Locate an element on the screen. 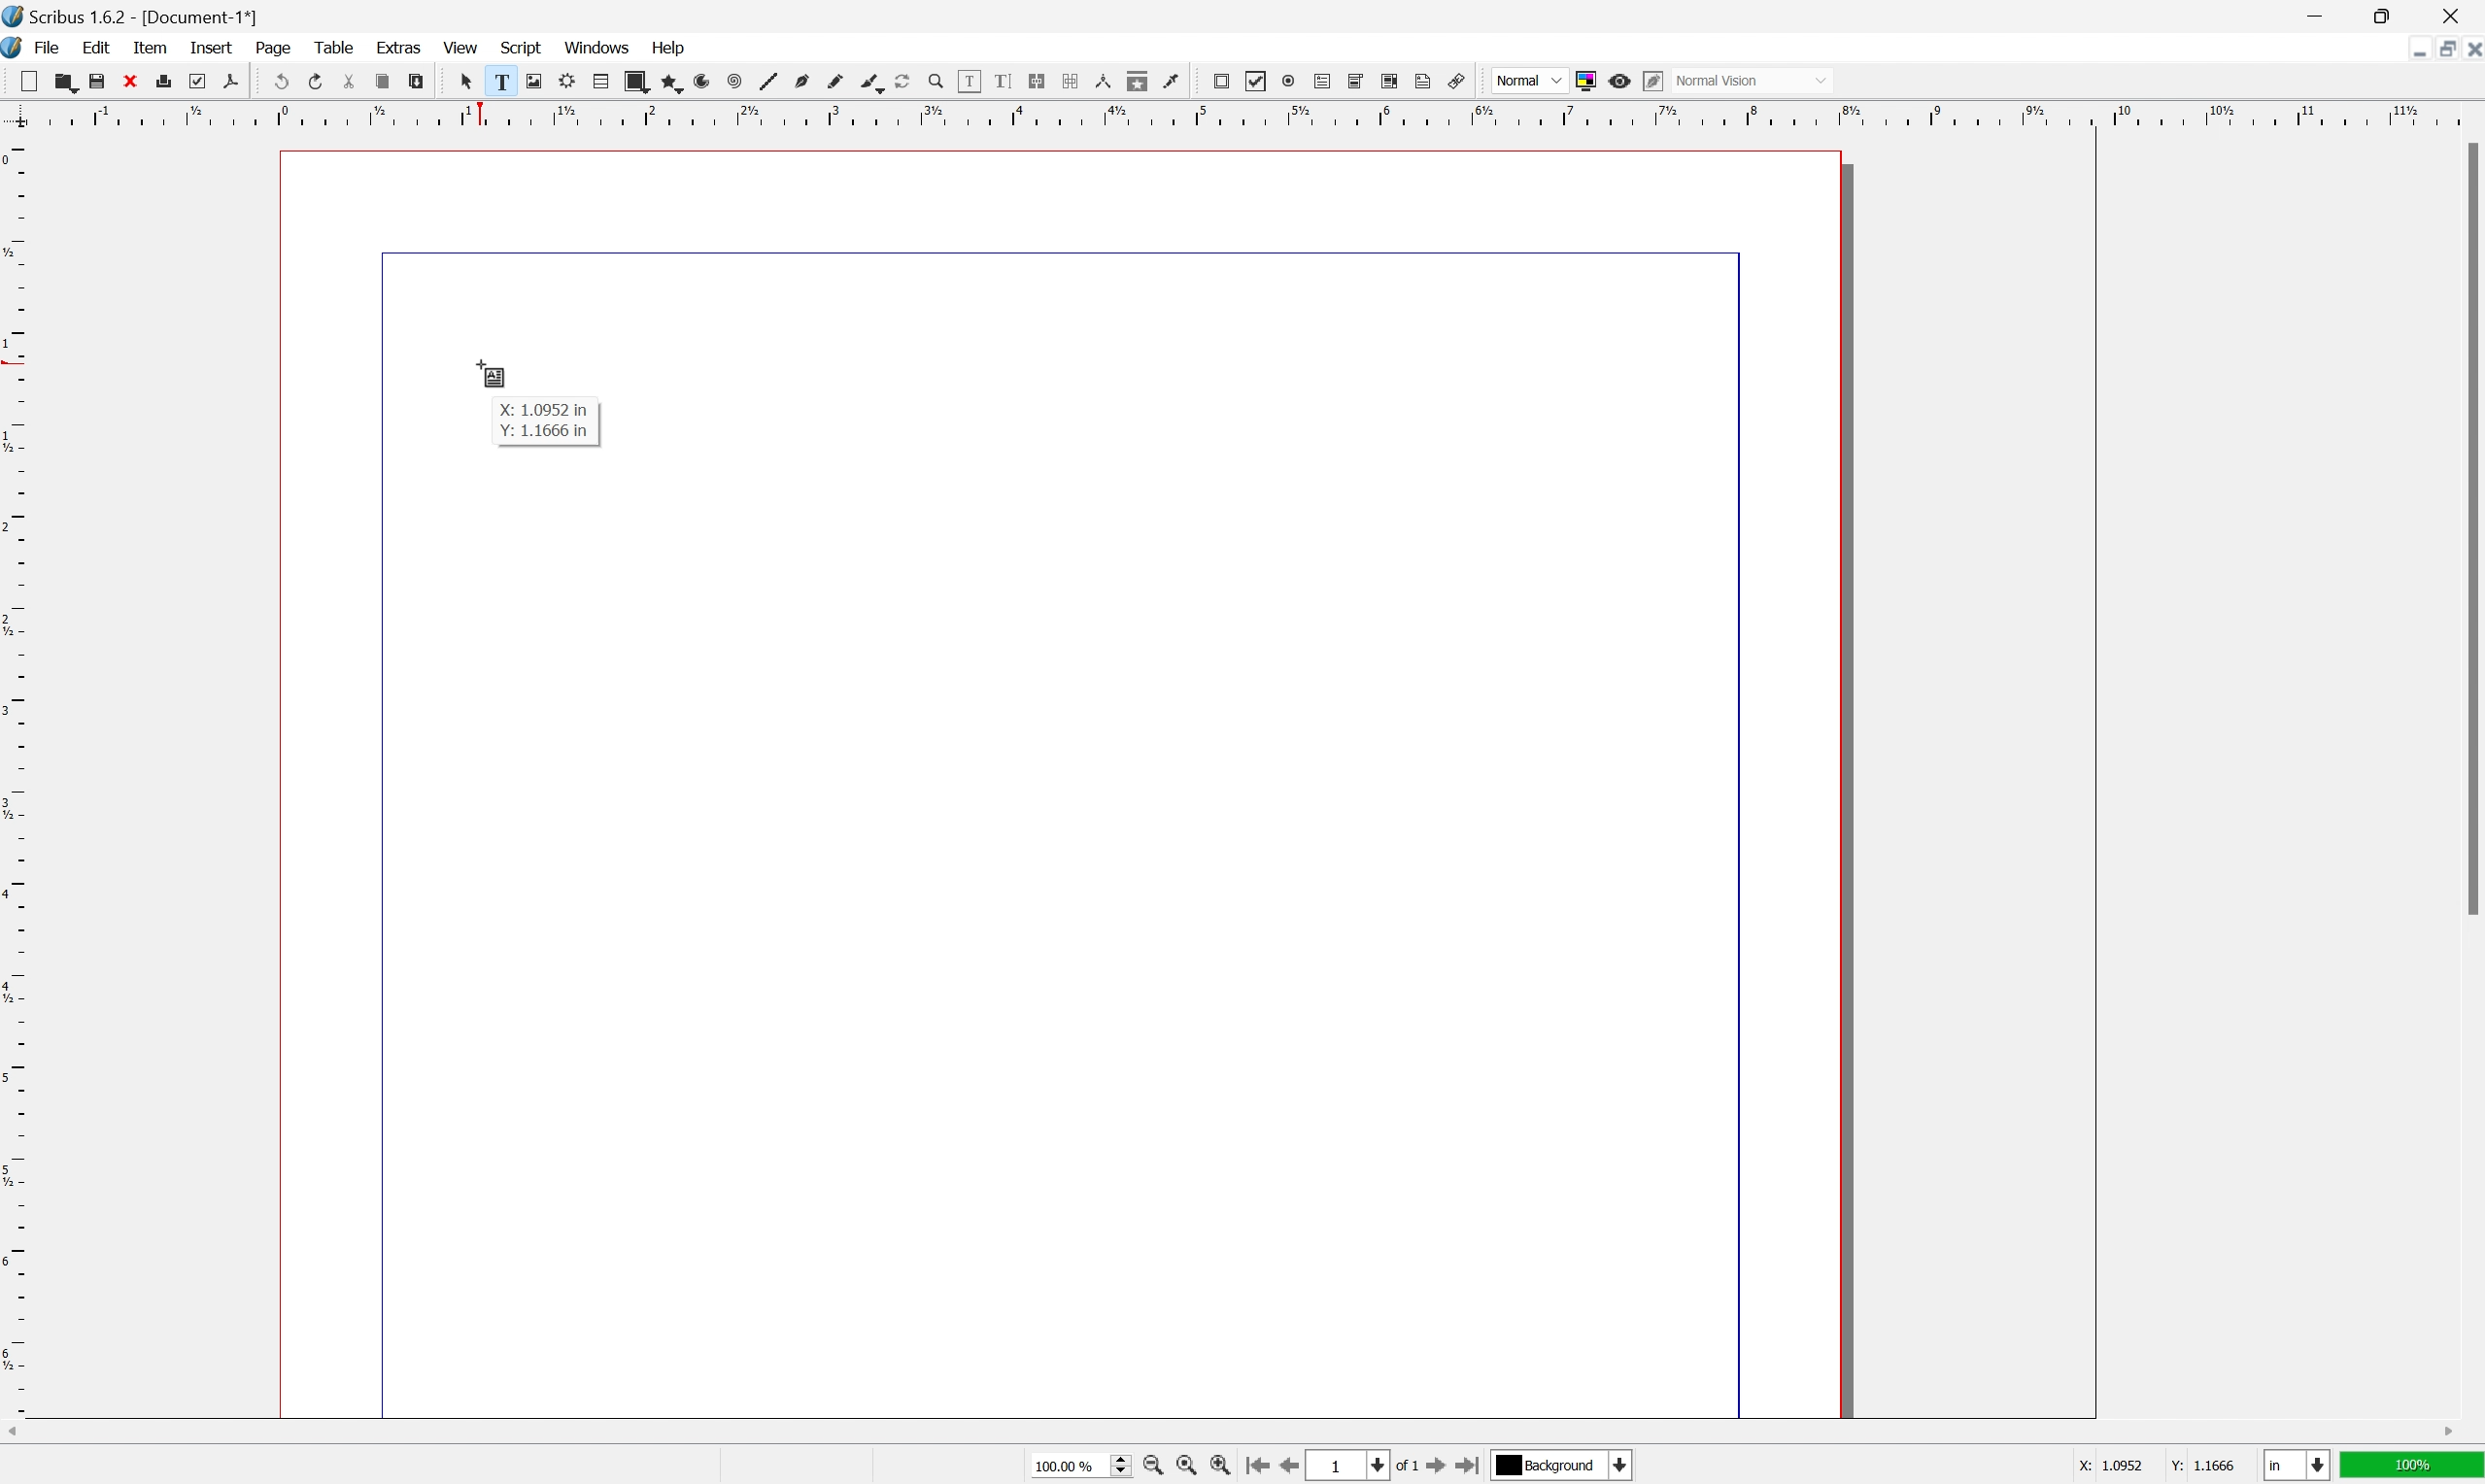 This screenshot has width=2485, height=1484. coordinates is located at coordinates (2134, 1467).